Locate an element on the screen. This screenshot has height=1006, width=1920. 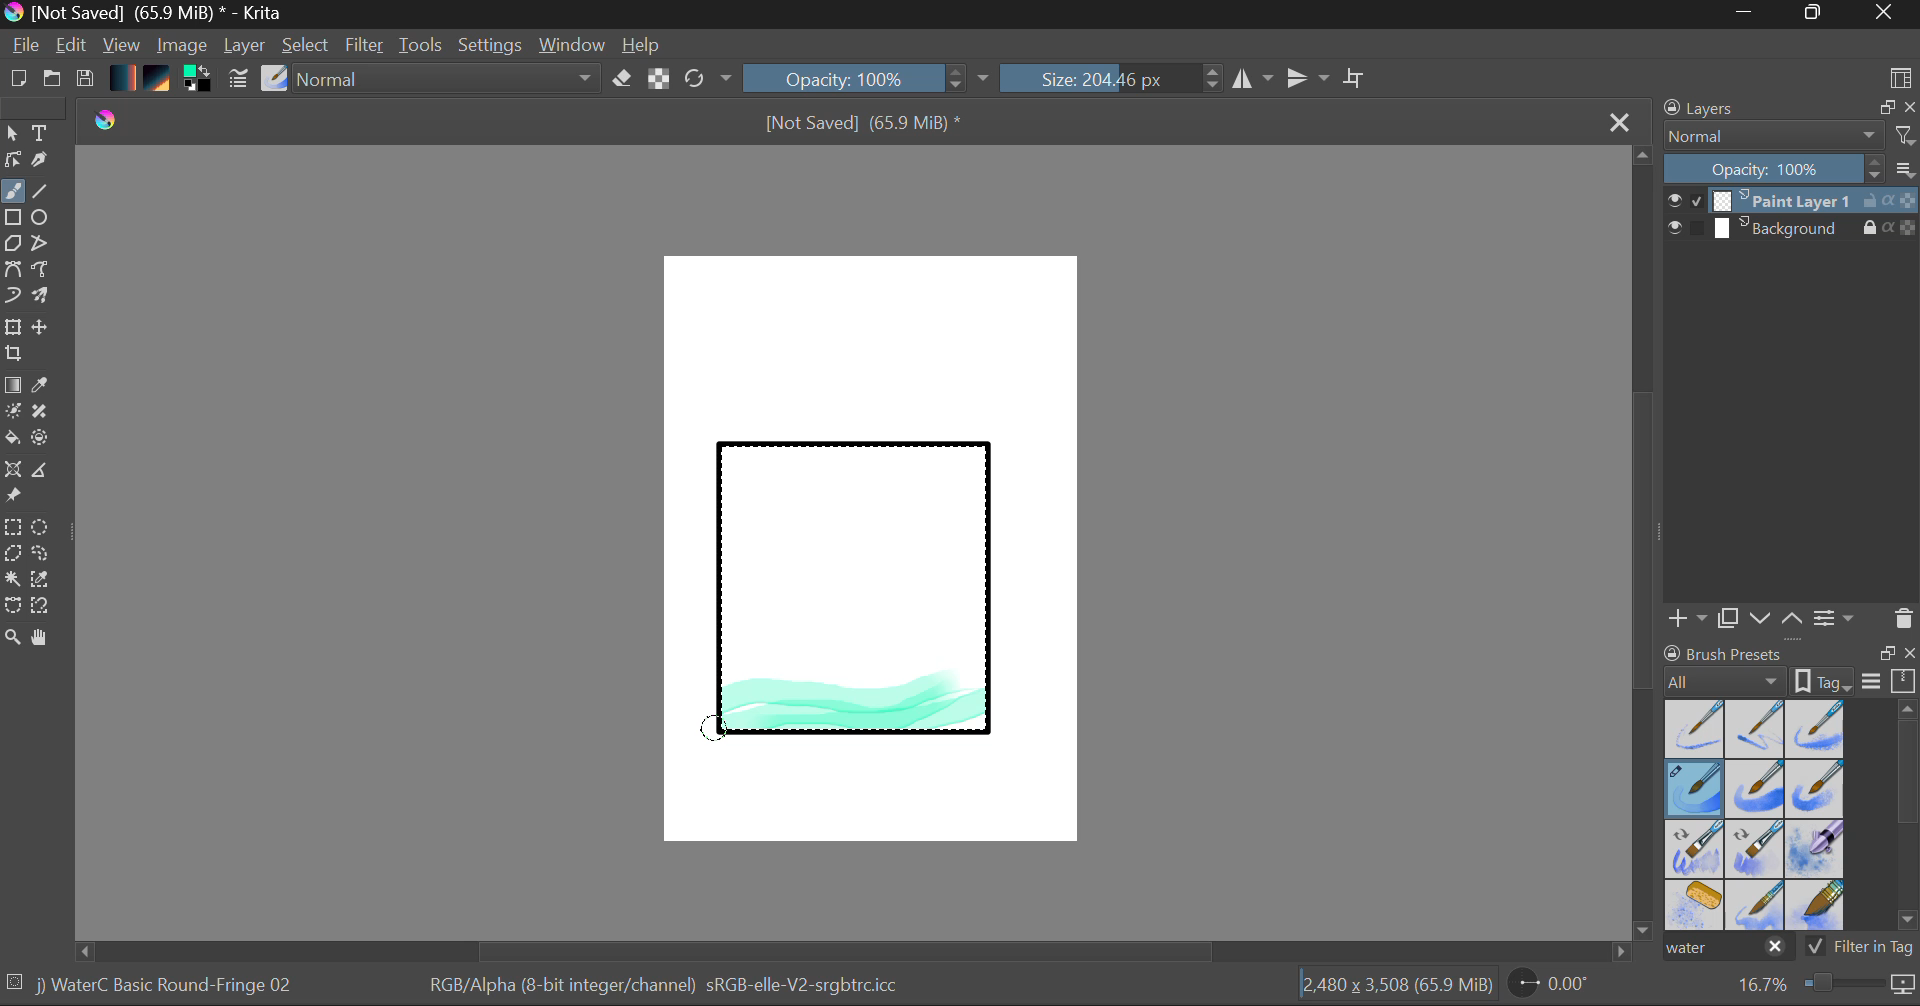
Eraser is located at coordinates (623, 79).